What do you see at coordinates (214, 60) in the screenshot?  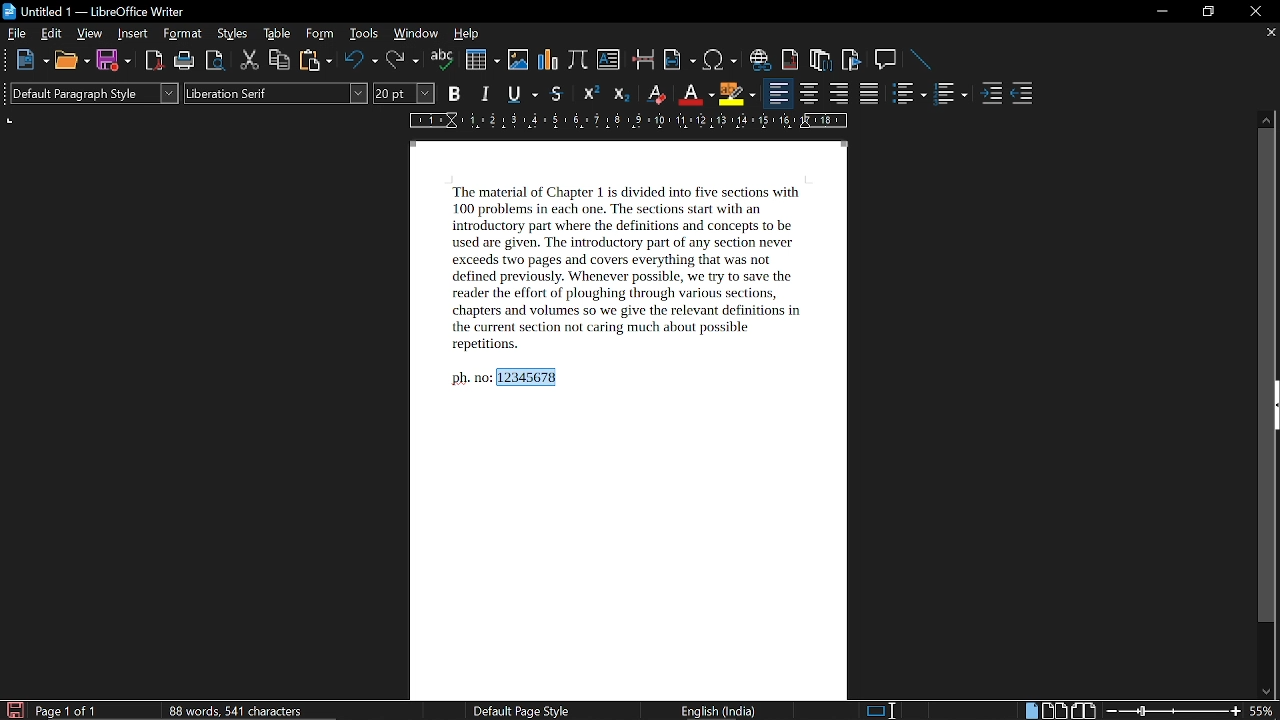 I see `toggle print preview` at bounding box center [214, 60].